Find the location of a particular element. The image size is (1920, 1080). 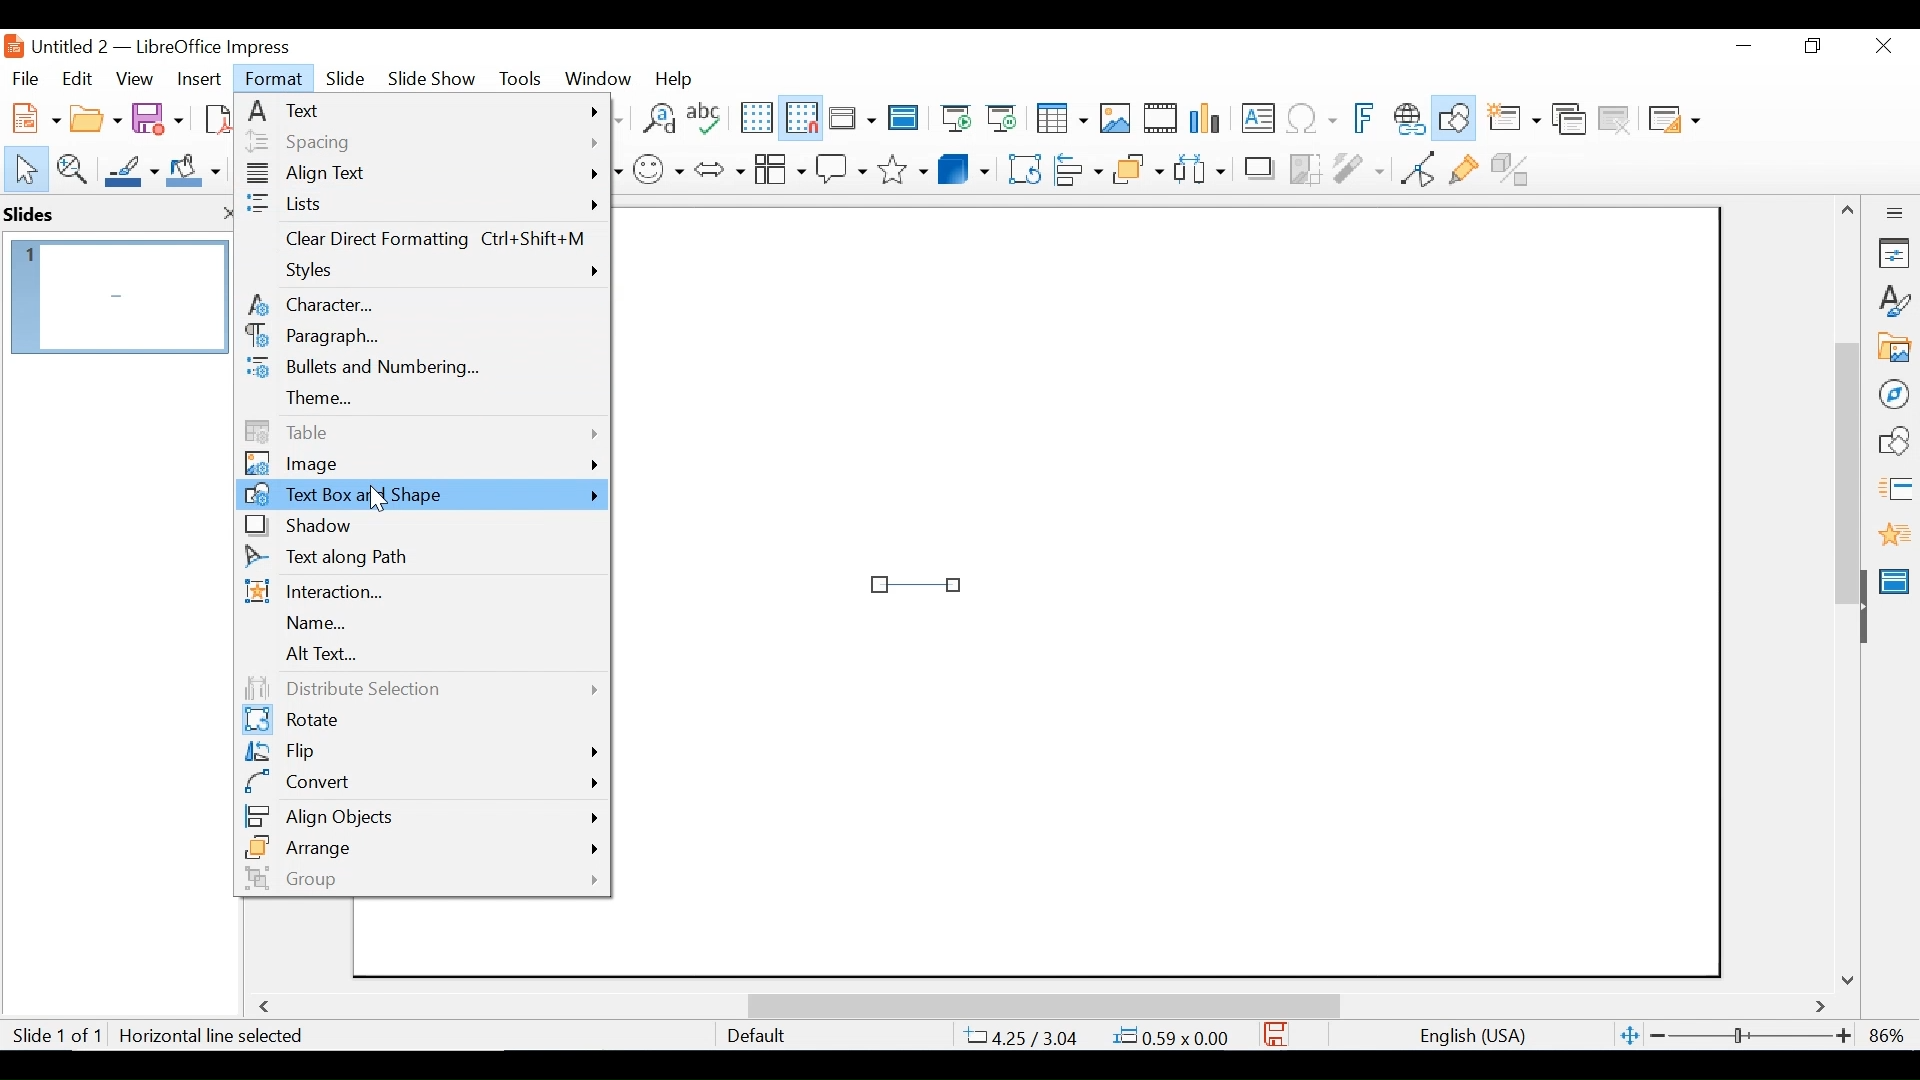

Styles is located at coordinates (425, 273).